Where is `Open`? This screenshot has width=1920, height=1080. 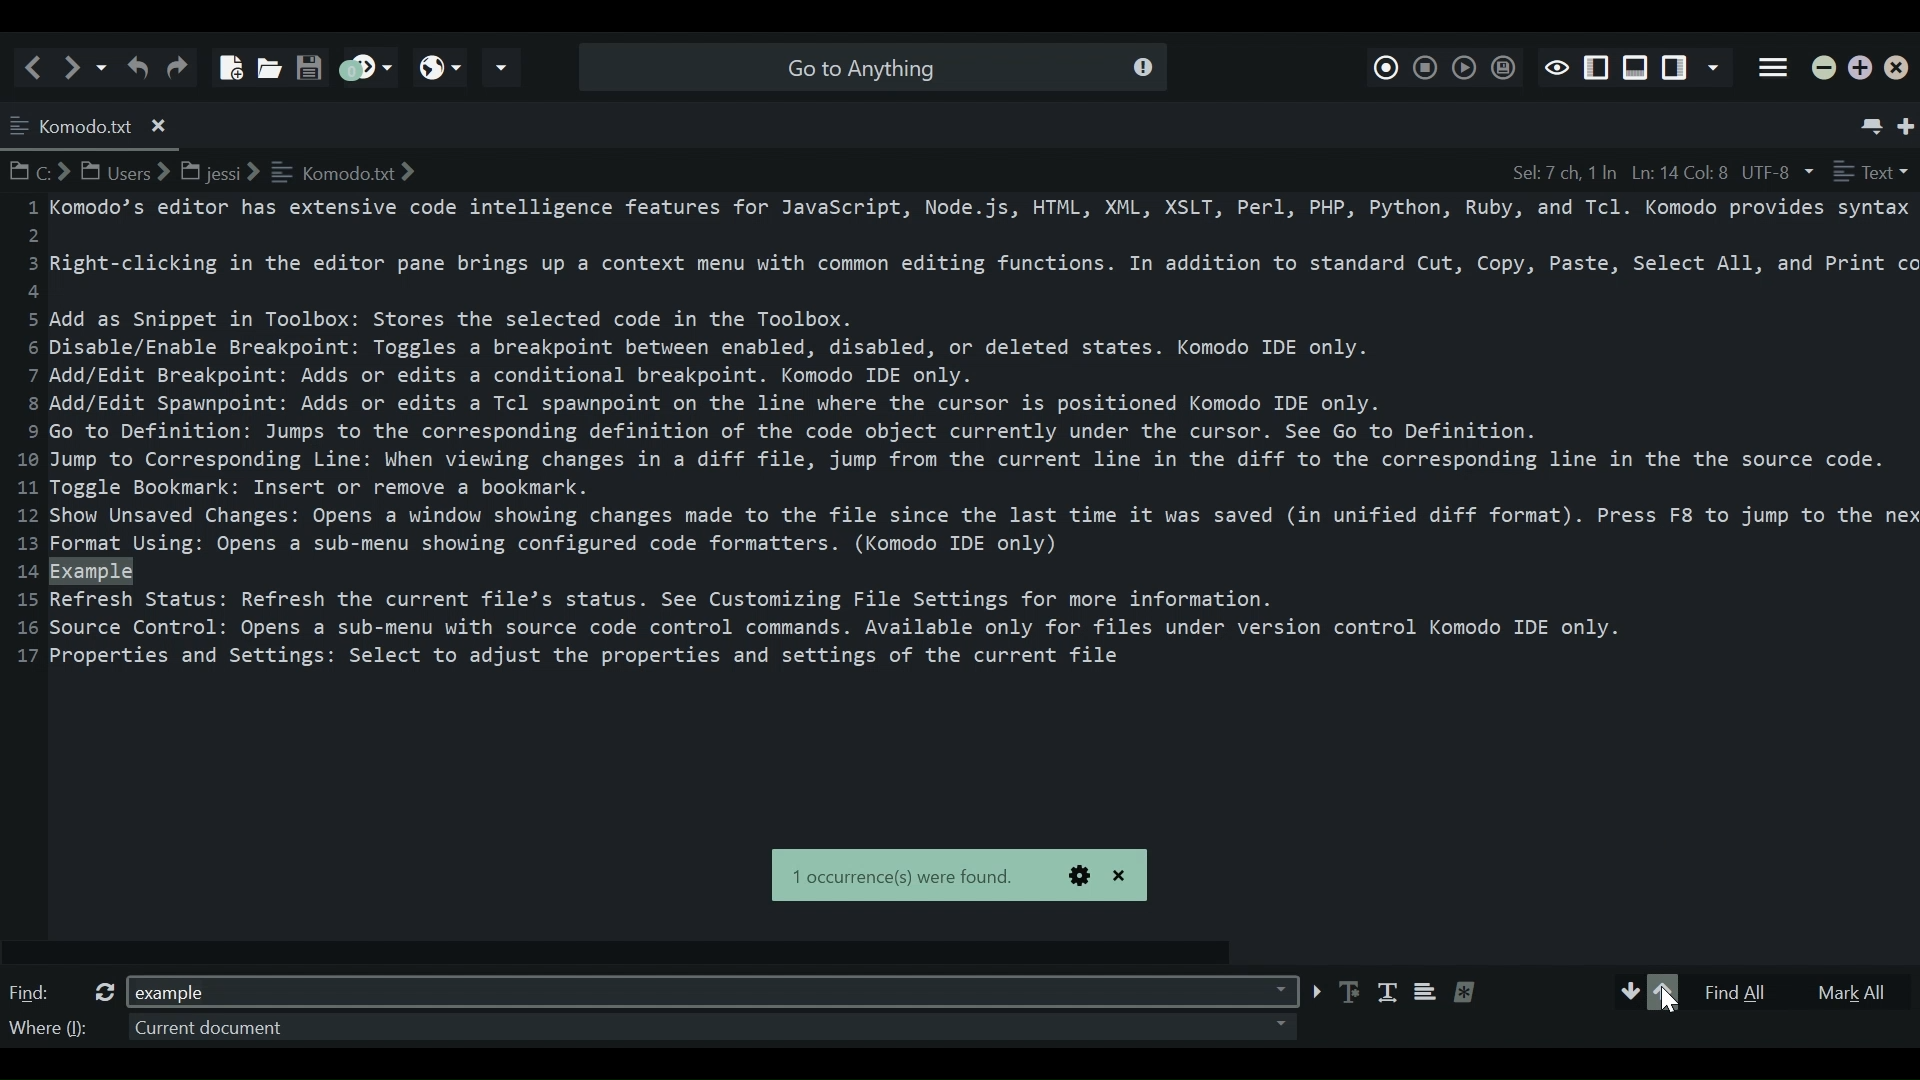 Open is located at coordinates (266, 62).